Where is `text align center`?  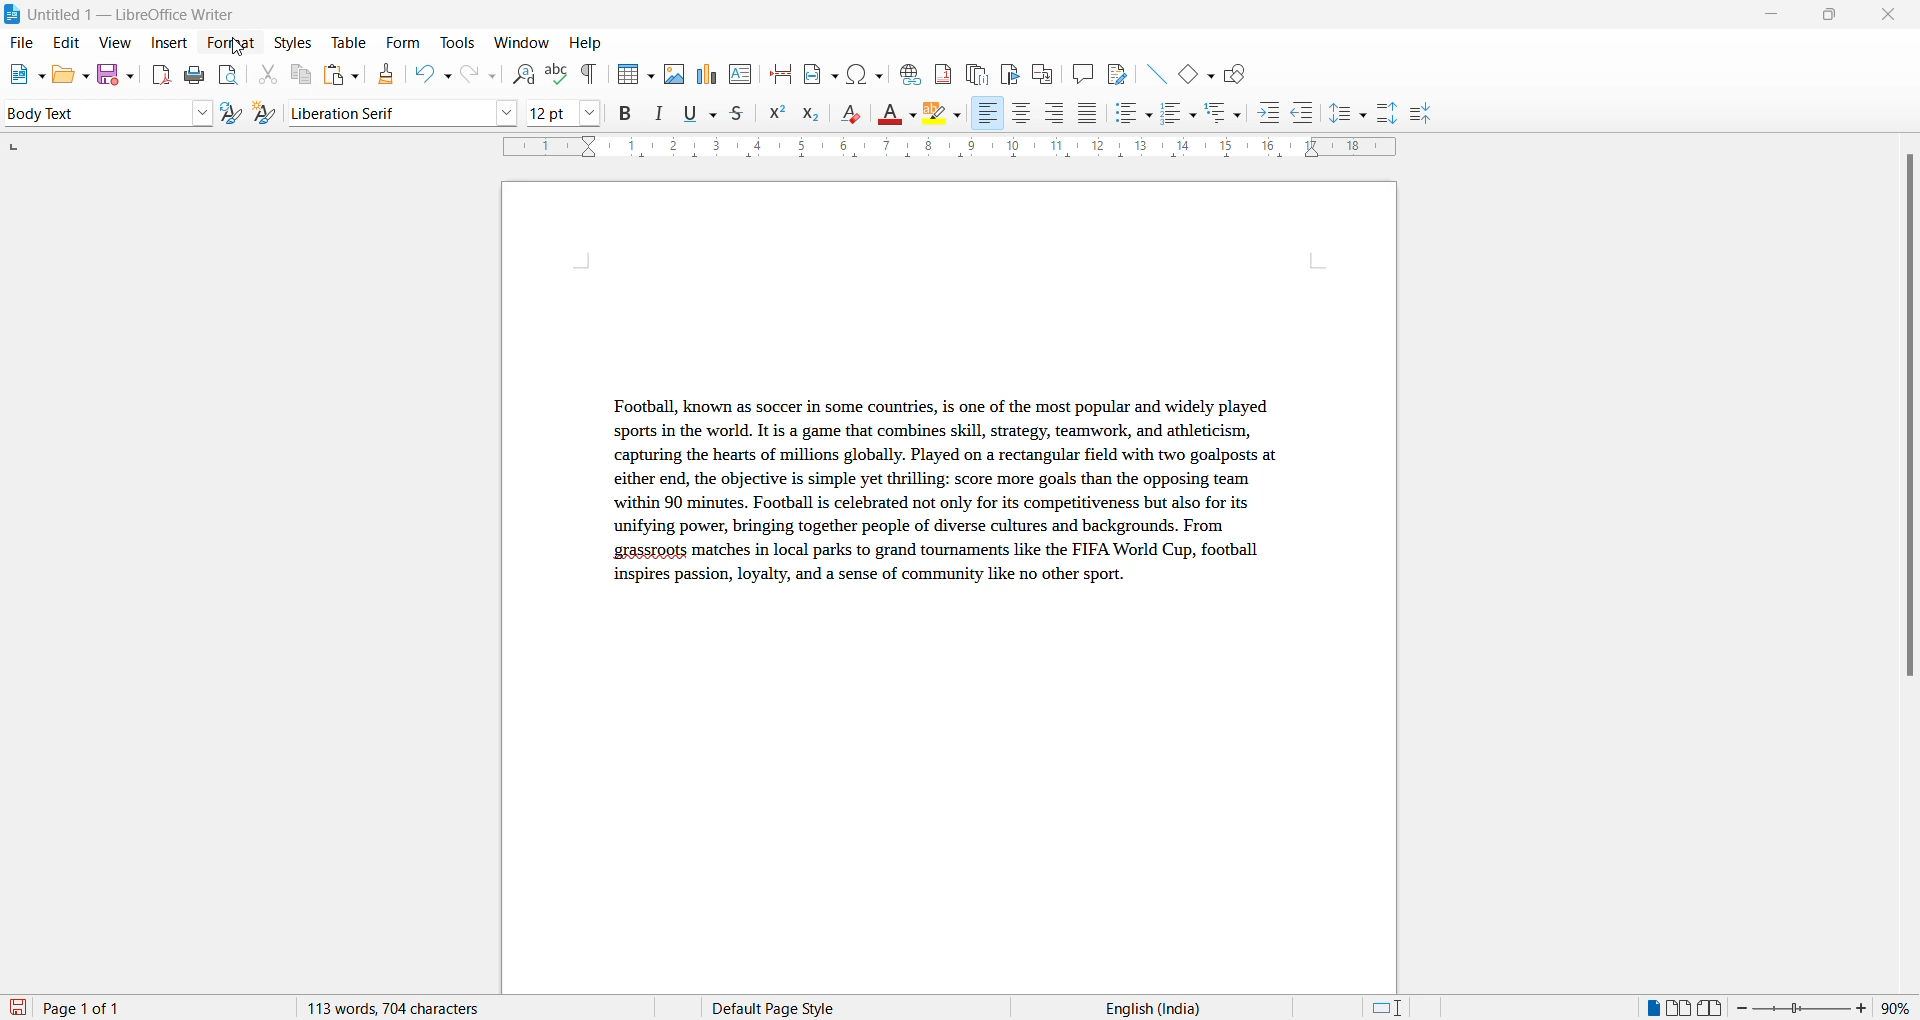 text align center is located at coordinates (1022, 114).